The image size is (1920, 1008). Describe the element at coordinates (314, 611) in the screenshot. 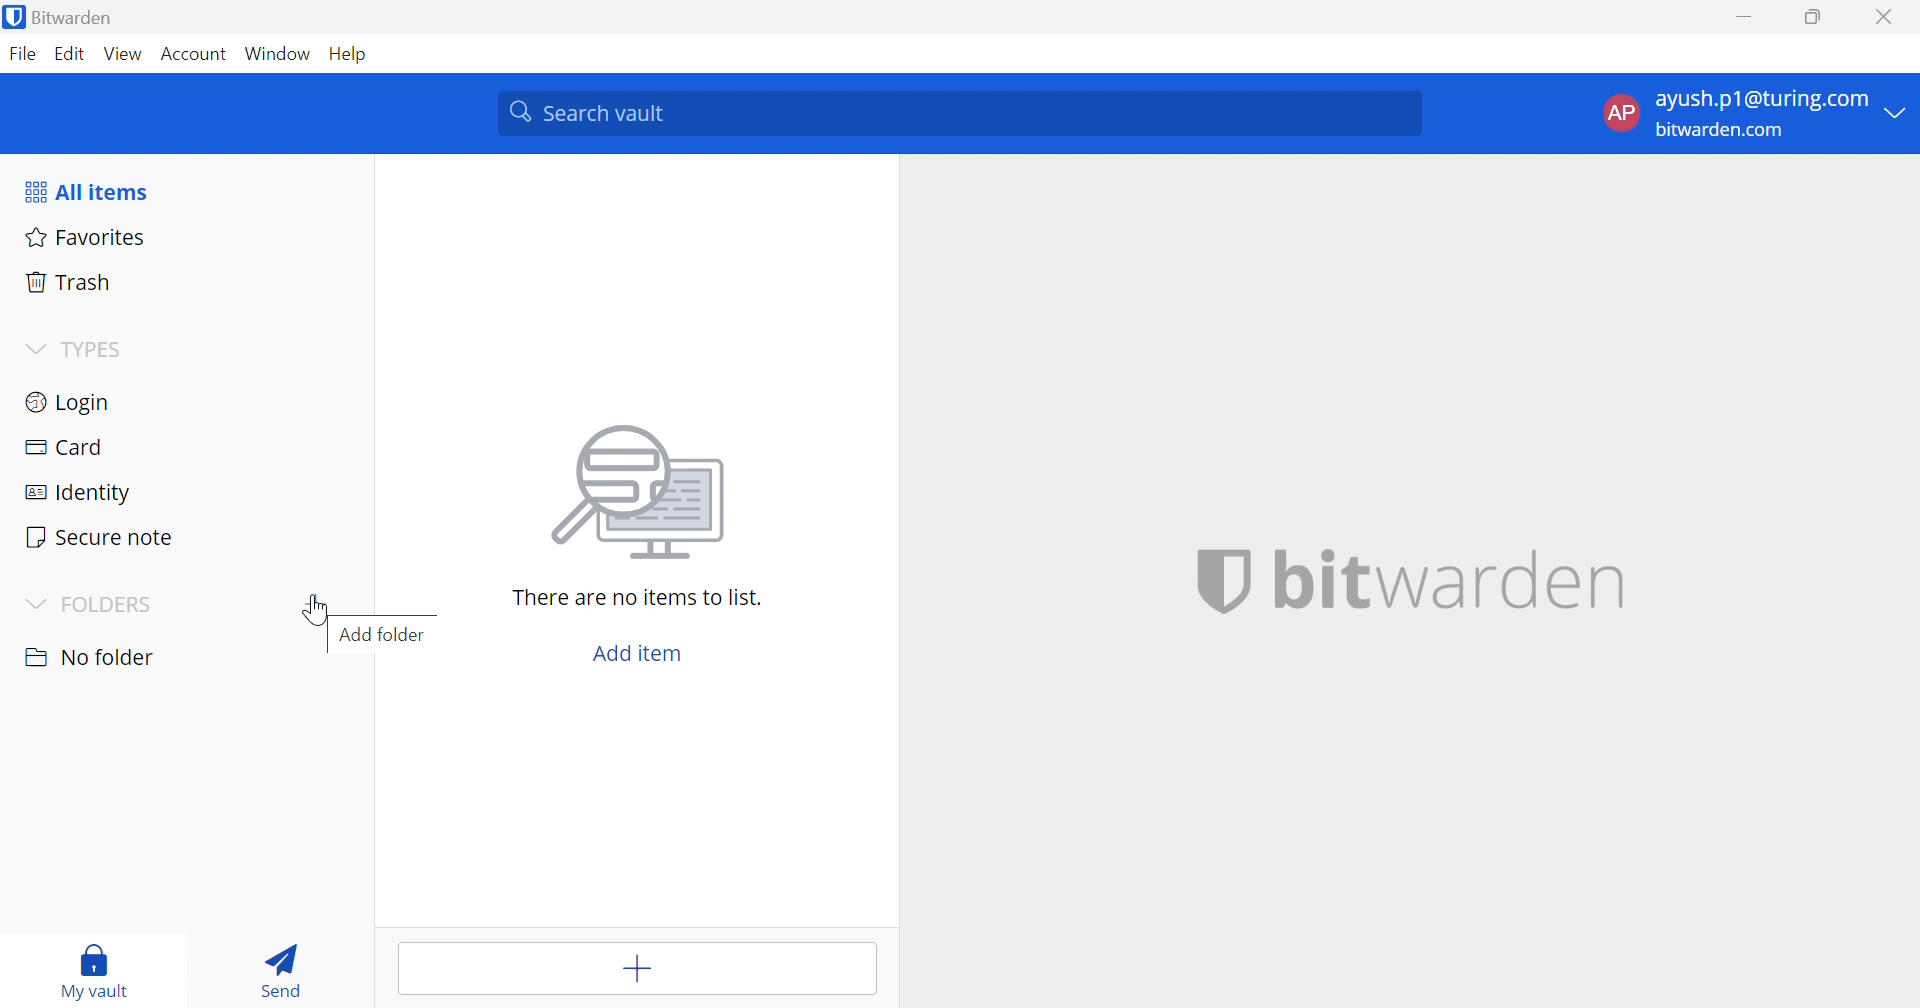

I see `Cursor` at that location.